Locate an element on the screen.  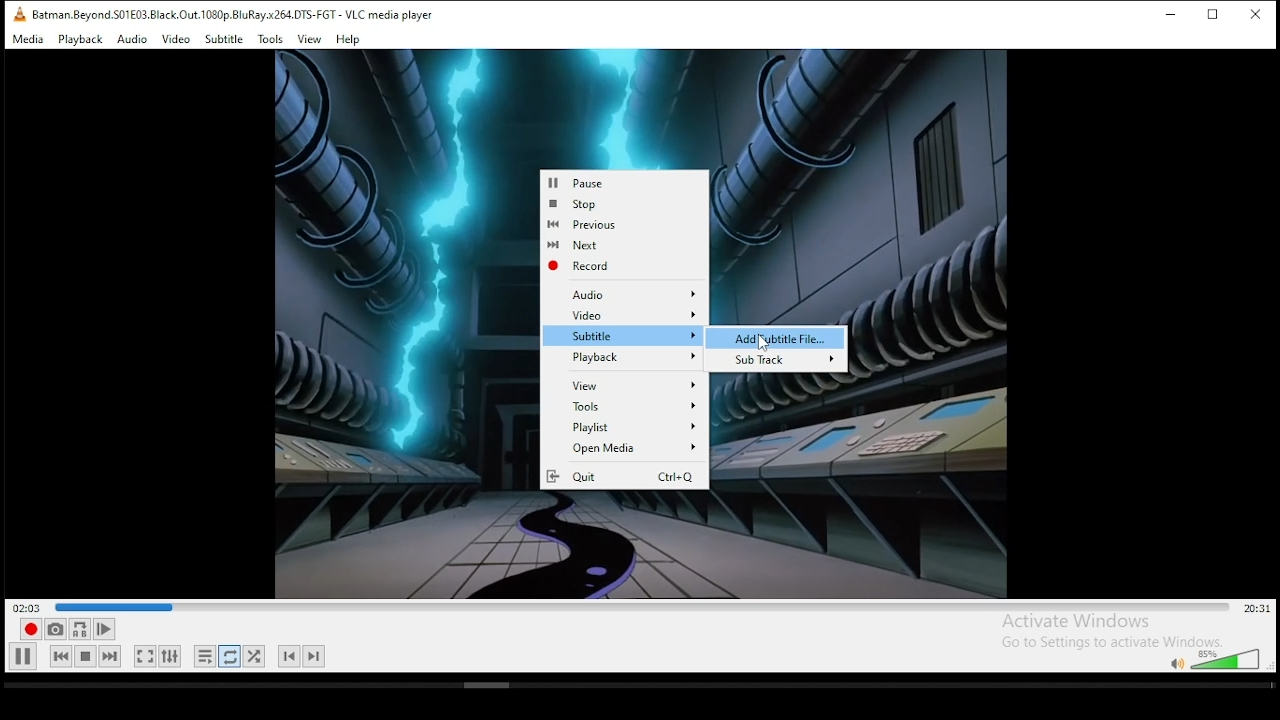
next media in playlist, skips forward when held is located at coordinates (111, 656).